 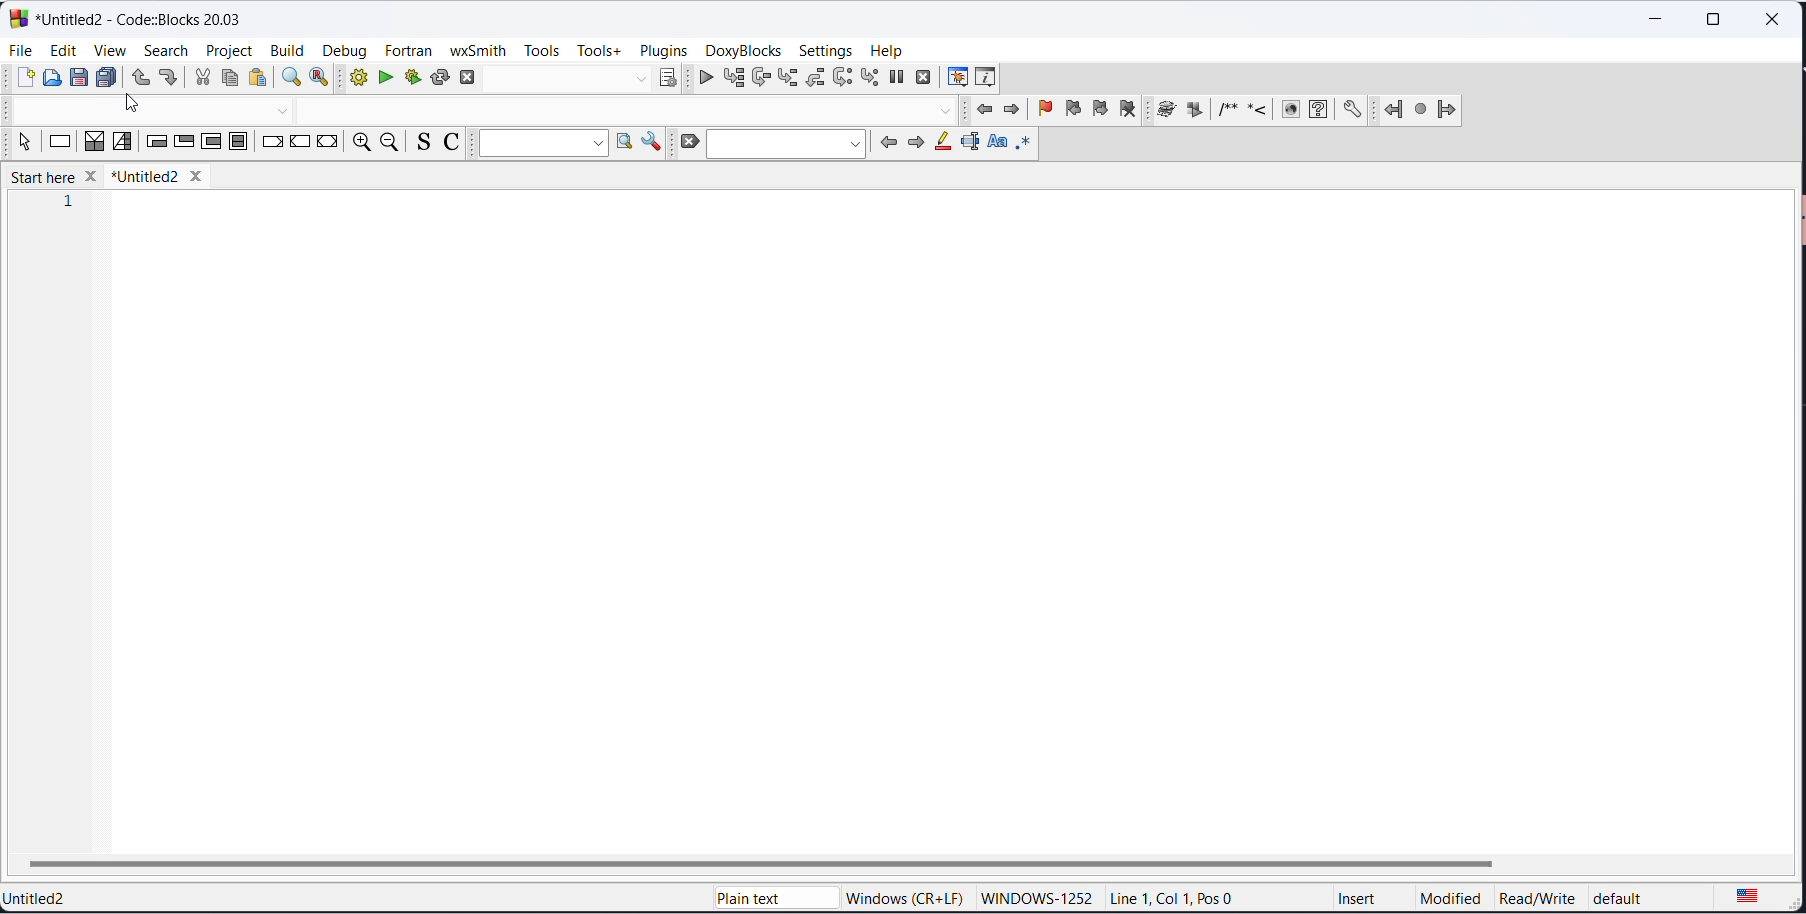 What do you see at coordinates (746, 51) in the screenshot?
I see `DoxyBlocks` at bounding box center [746, 51].